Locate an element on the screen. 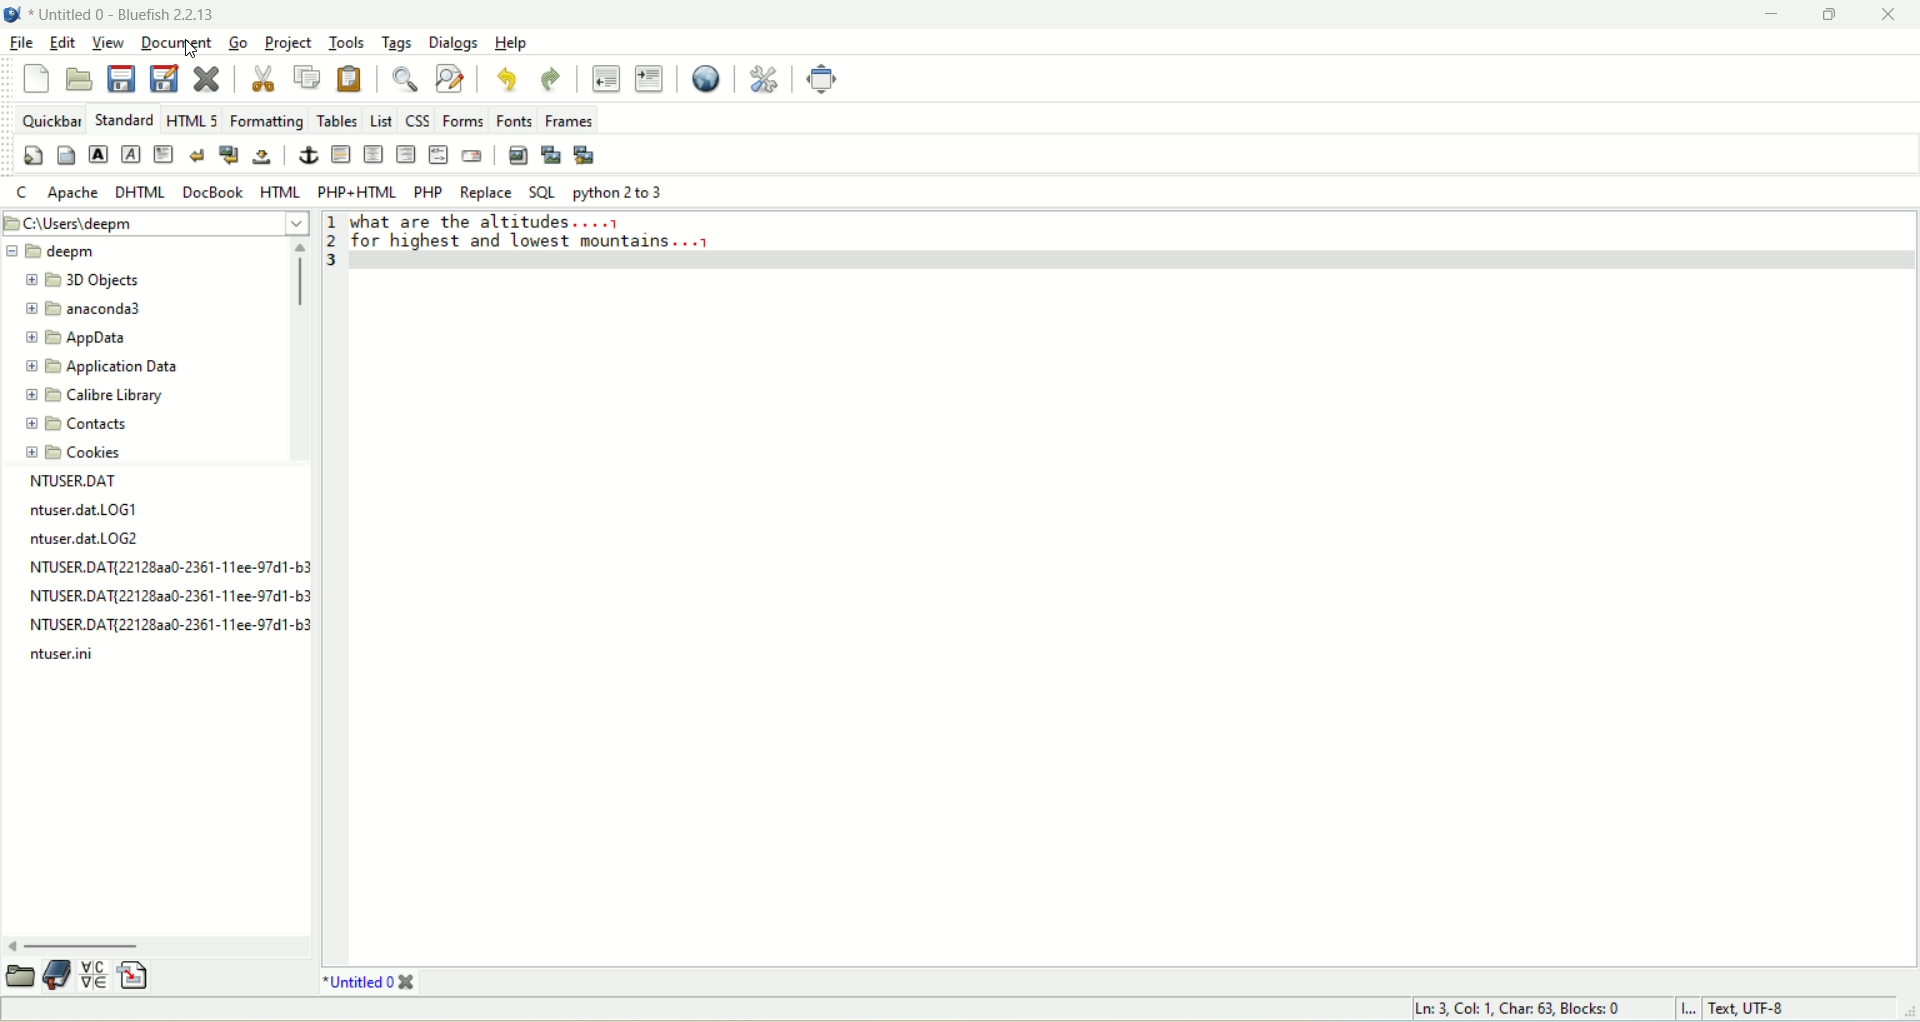 This screenshot has height=1022, width=1920. undo is located at coordinates (505, 77).